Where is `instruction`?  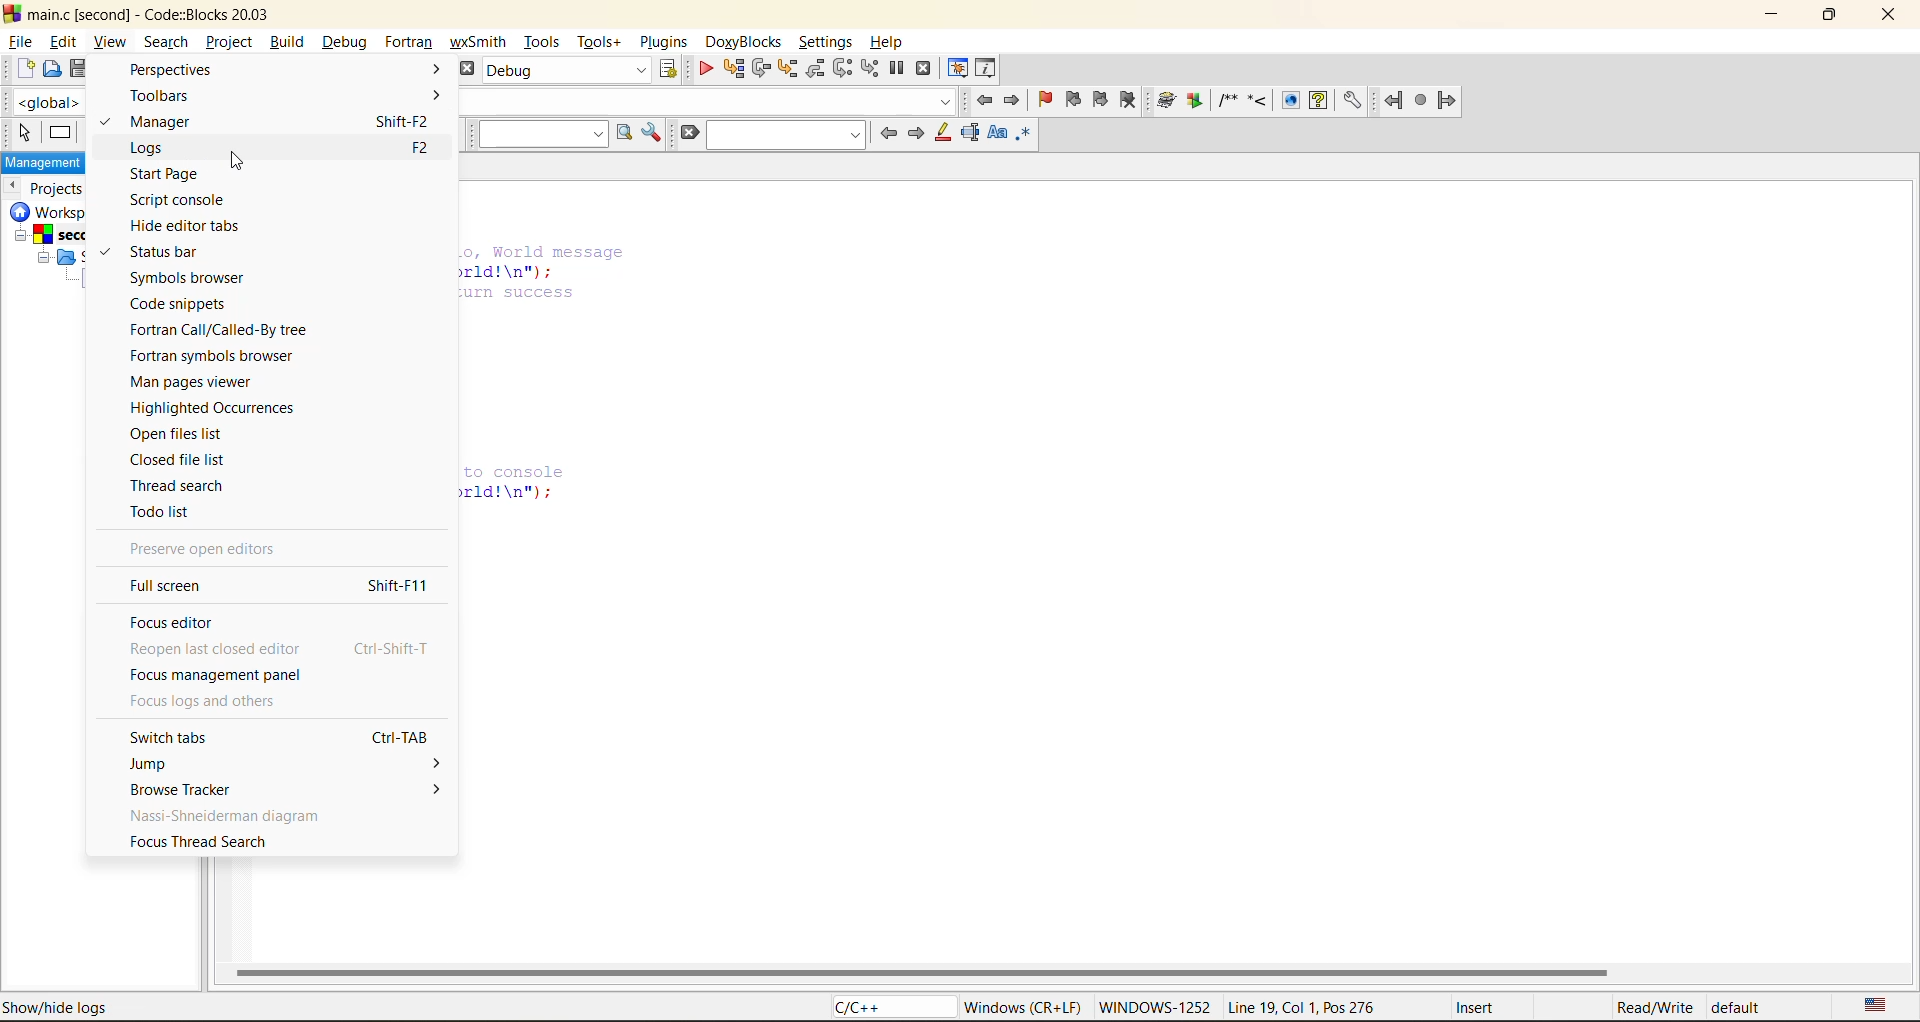
instruction is located at coordinates (60, 134).